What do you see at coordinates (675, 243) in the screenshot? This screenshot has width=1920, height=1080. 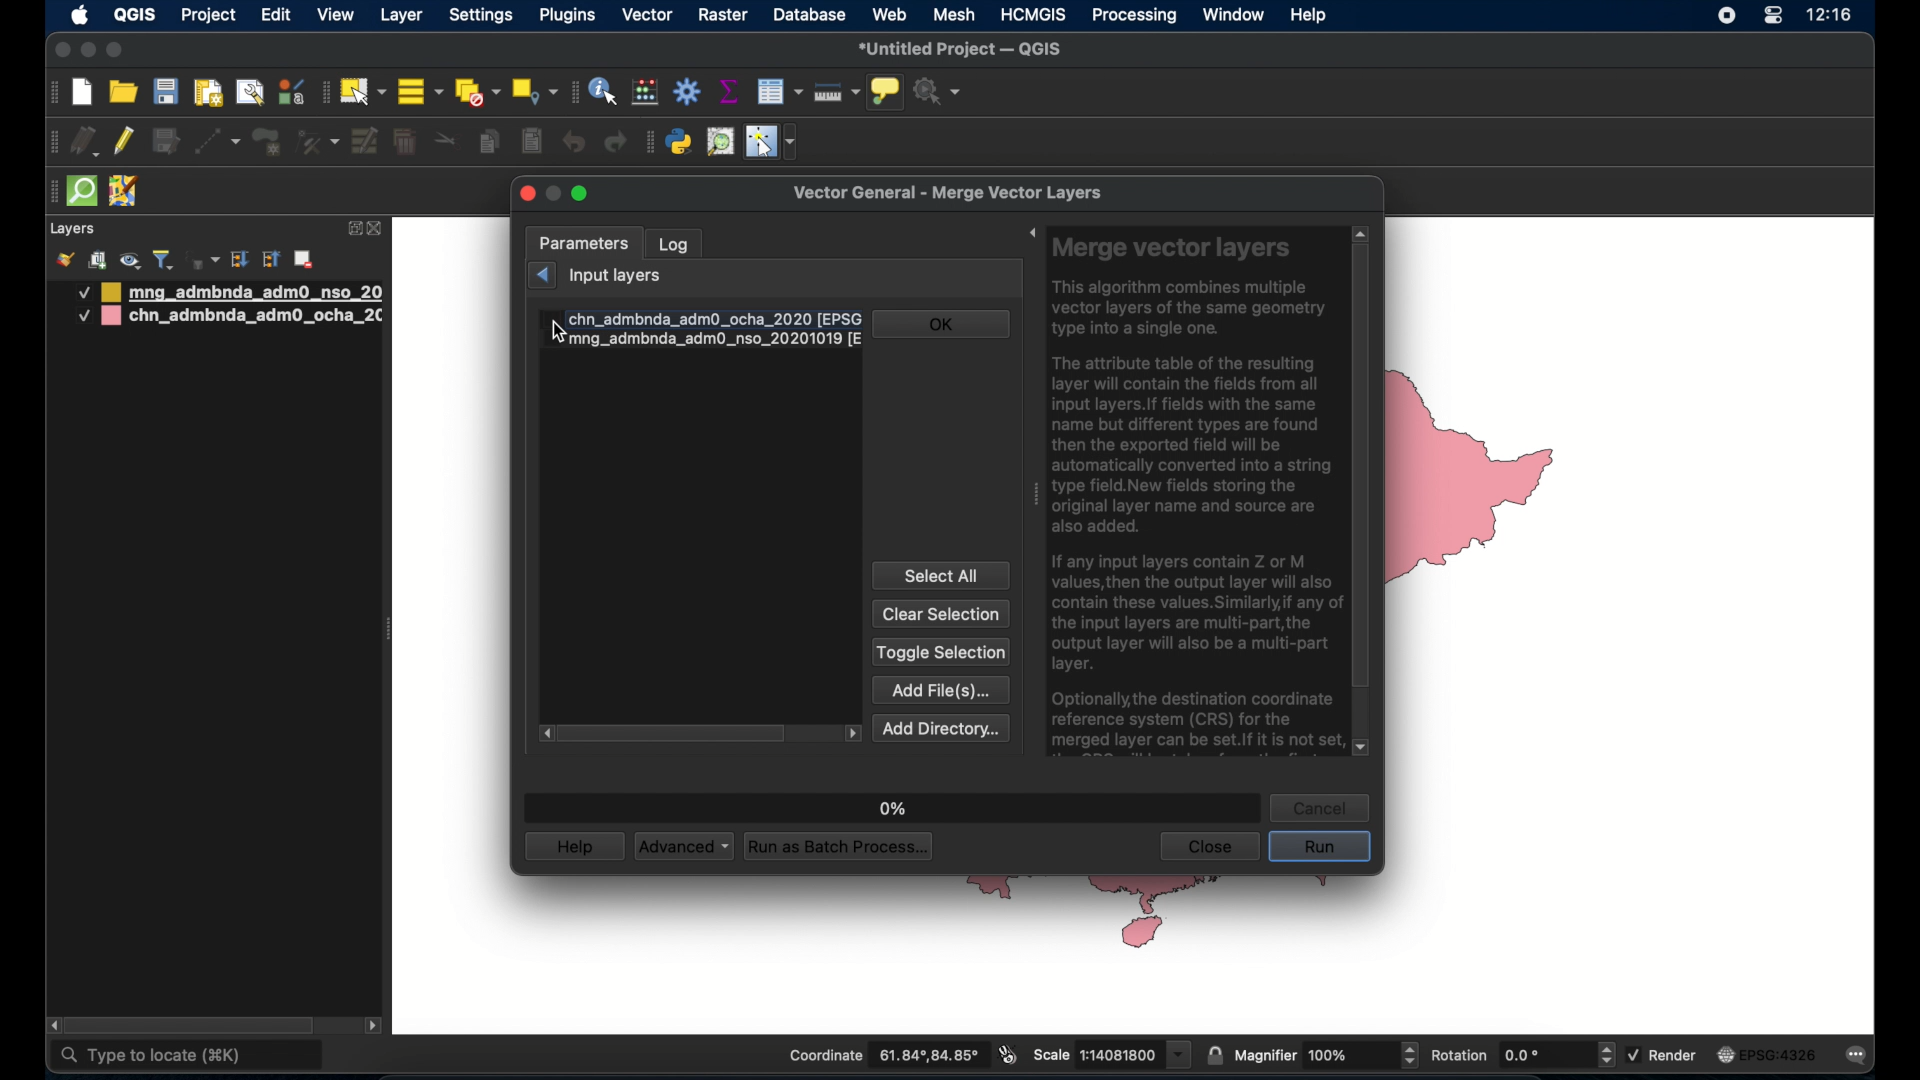 I see `log` at bounding box center [675, 243].